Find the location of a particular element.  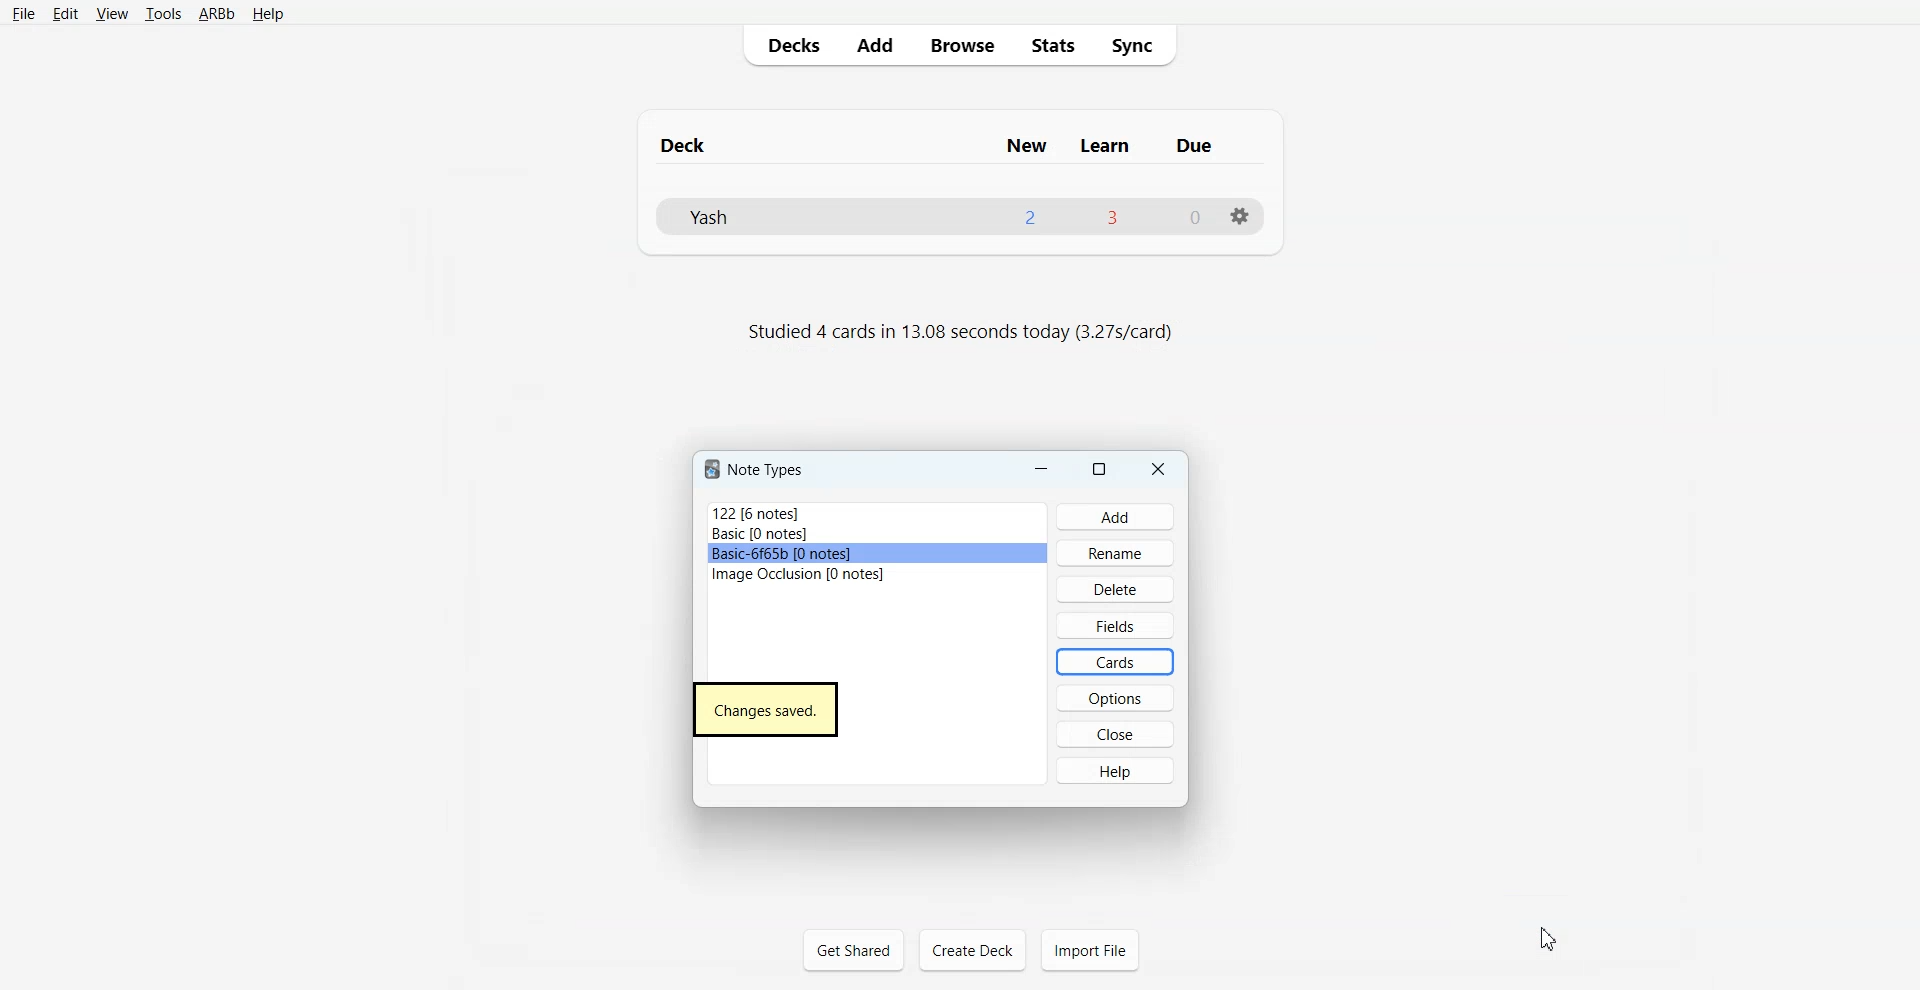

File is located at coordinates (24, 14).